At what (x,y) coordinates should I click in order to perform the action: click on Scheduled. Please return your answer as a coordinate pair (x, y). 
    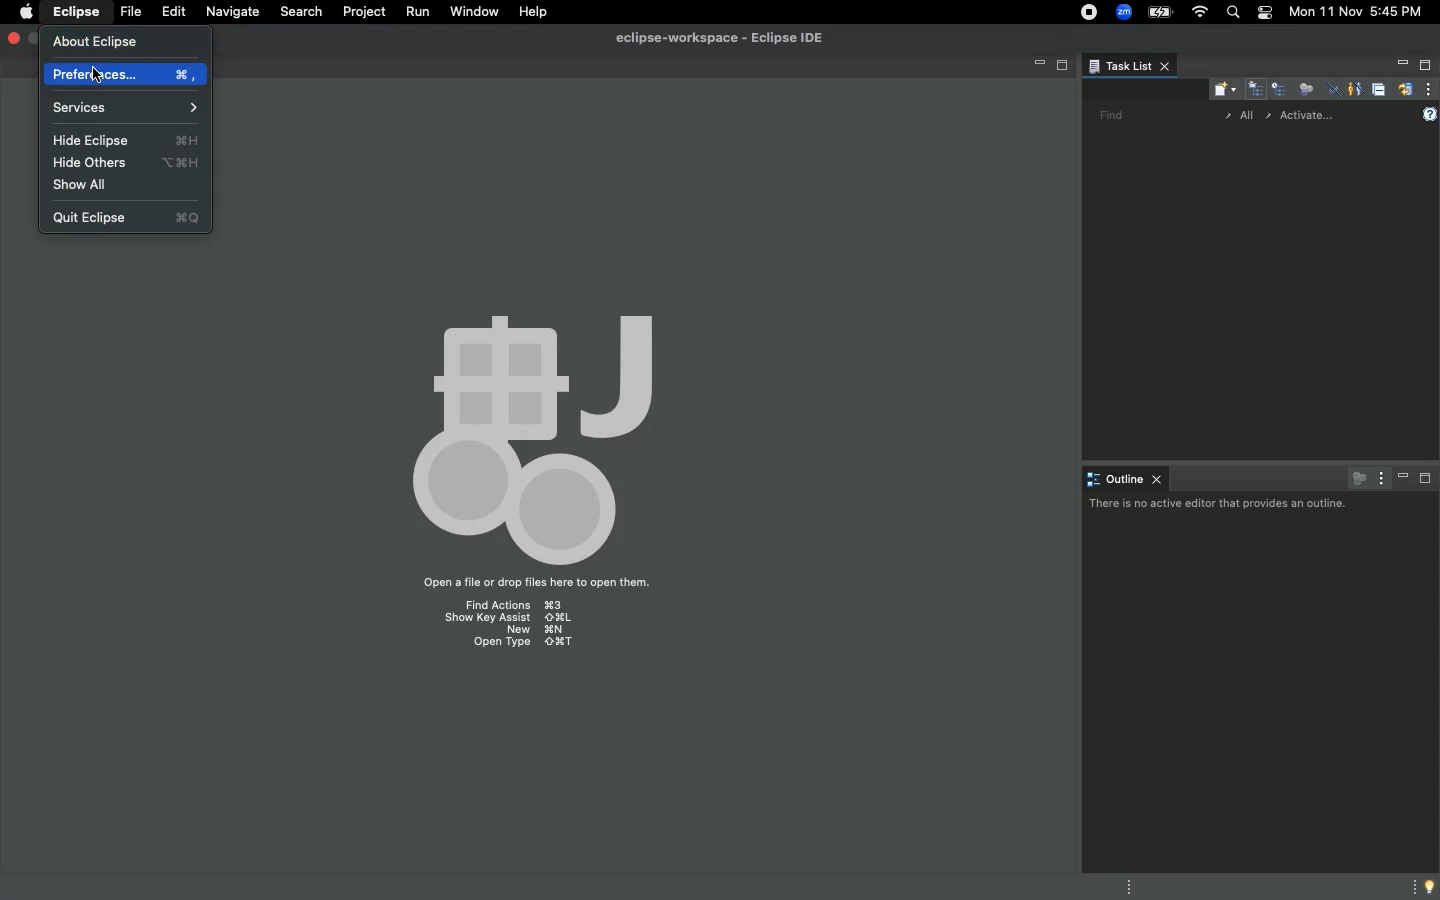
    Looking at the image, I should click on (1278, 88).